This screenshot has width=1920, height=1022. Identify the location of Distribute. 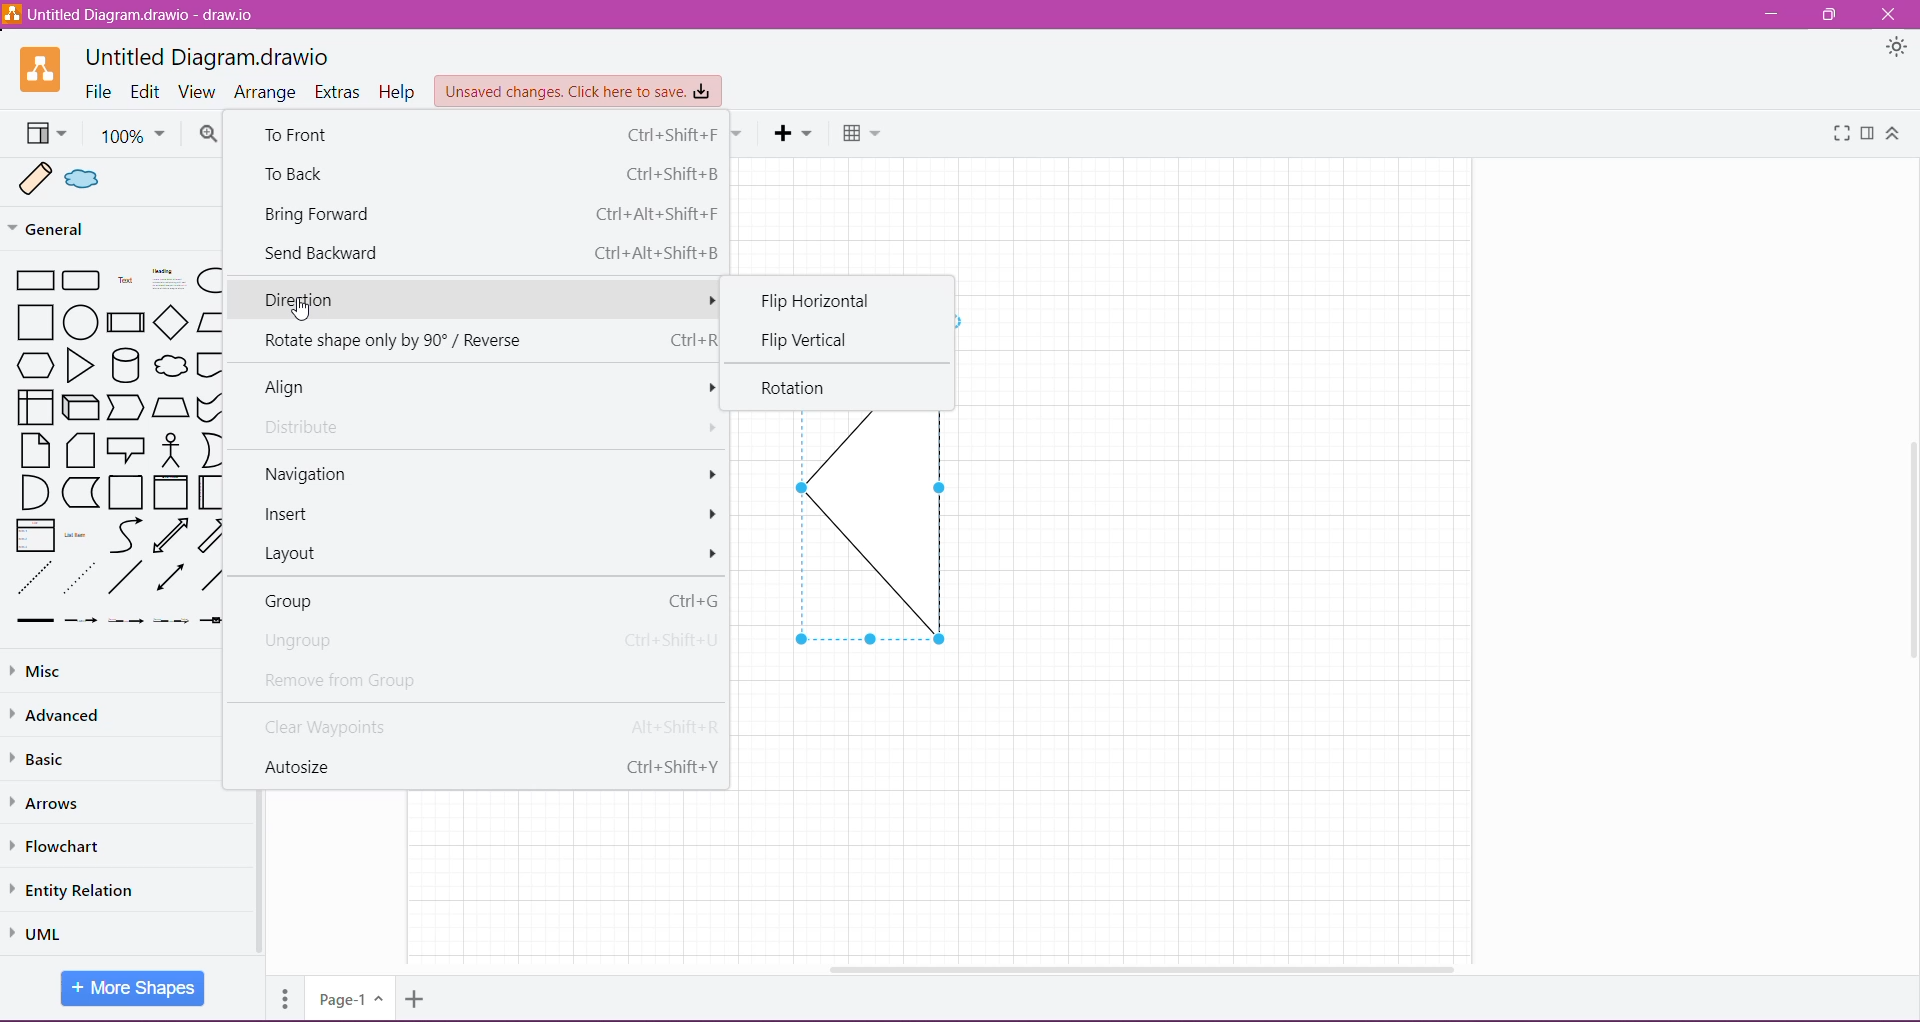
(480, 427).